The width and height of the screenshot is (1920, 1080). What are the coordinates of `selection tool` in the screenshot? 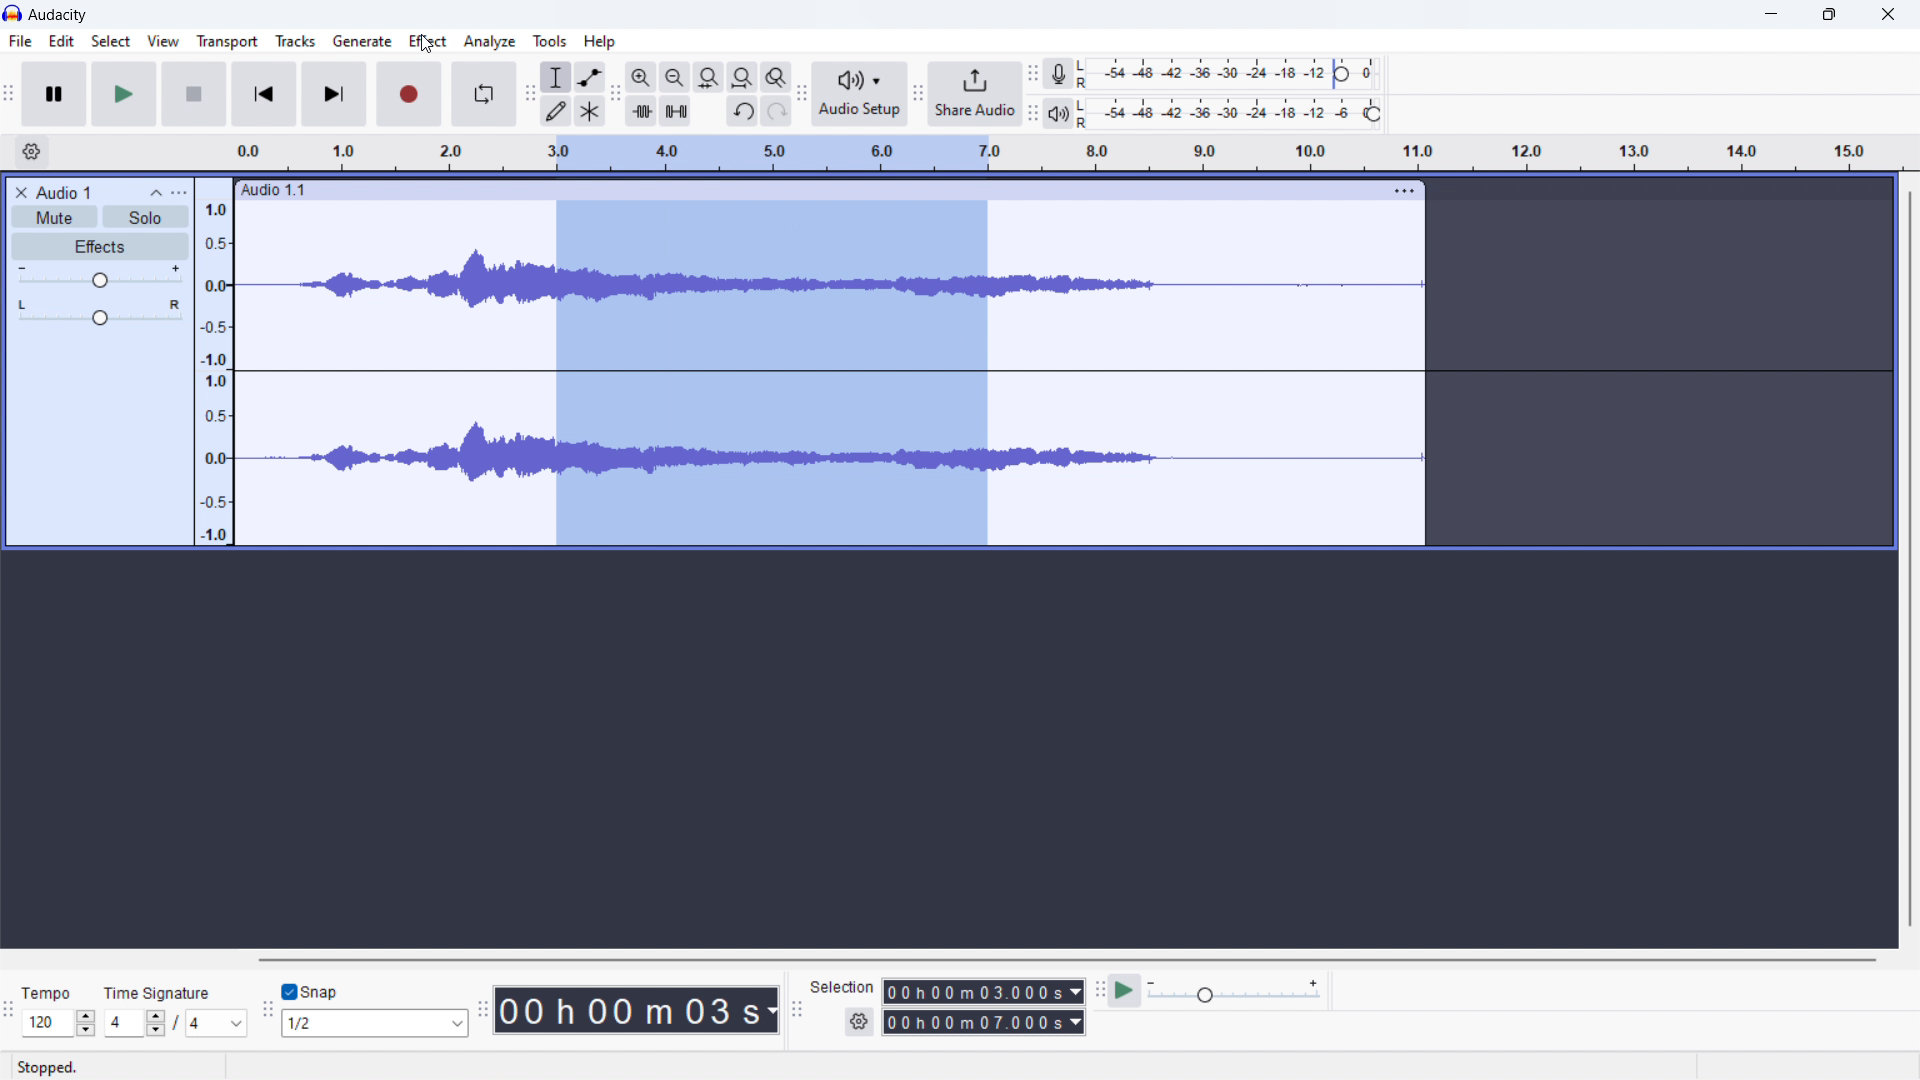 It's located at (558, 77).